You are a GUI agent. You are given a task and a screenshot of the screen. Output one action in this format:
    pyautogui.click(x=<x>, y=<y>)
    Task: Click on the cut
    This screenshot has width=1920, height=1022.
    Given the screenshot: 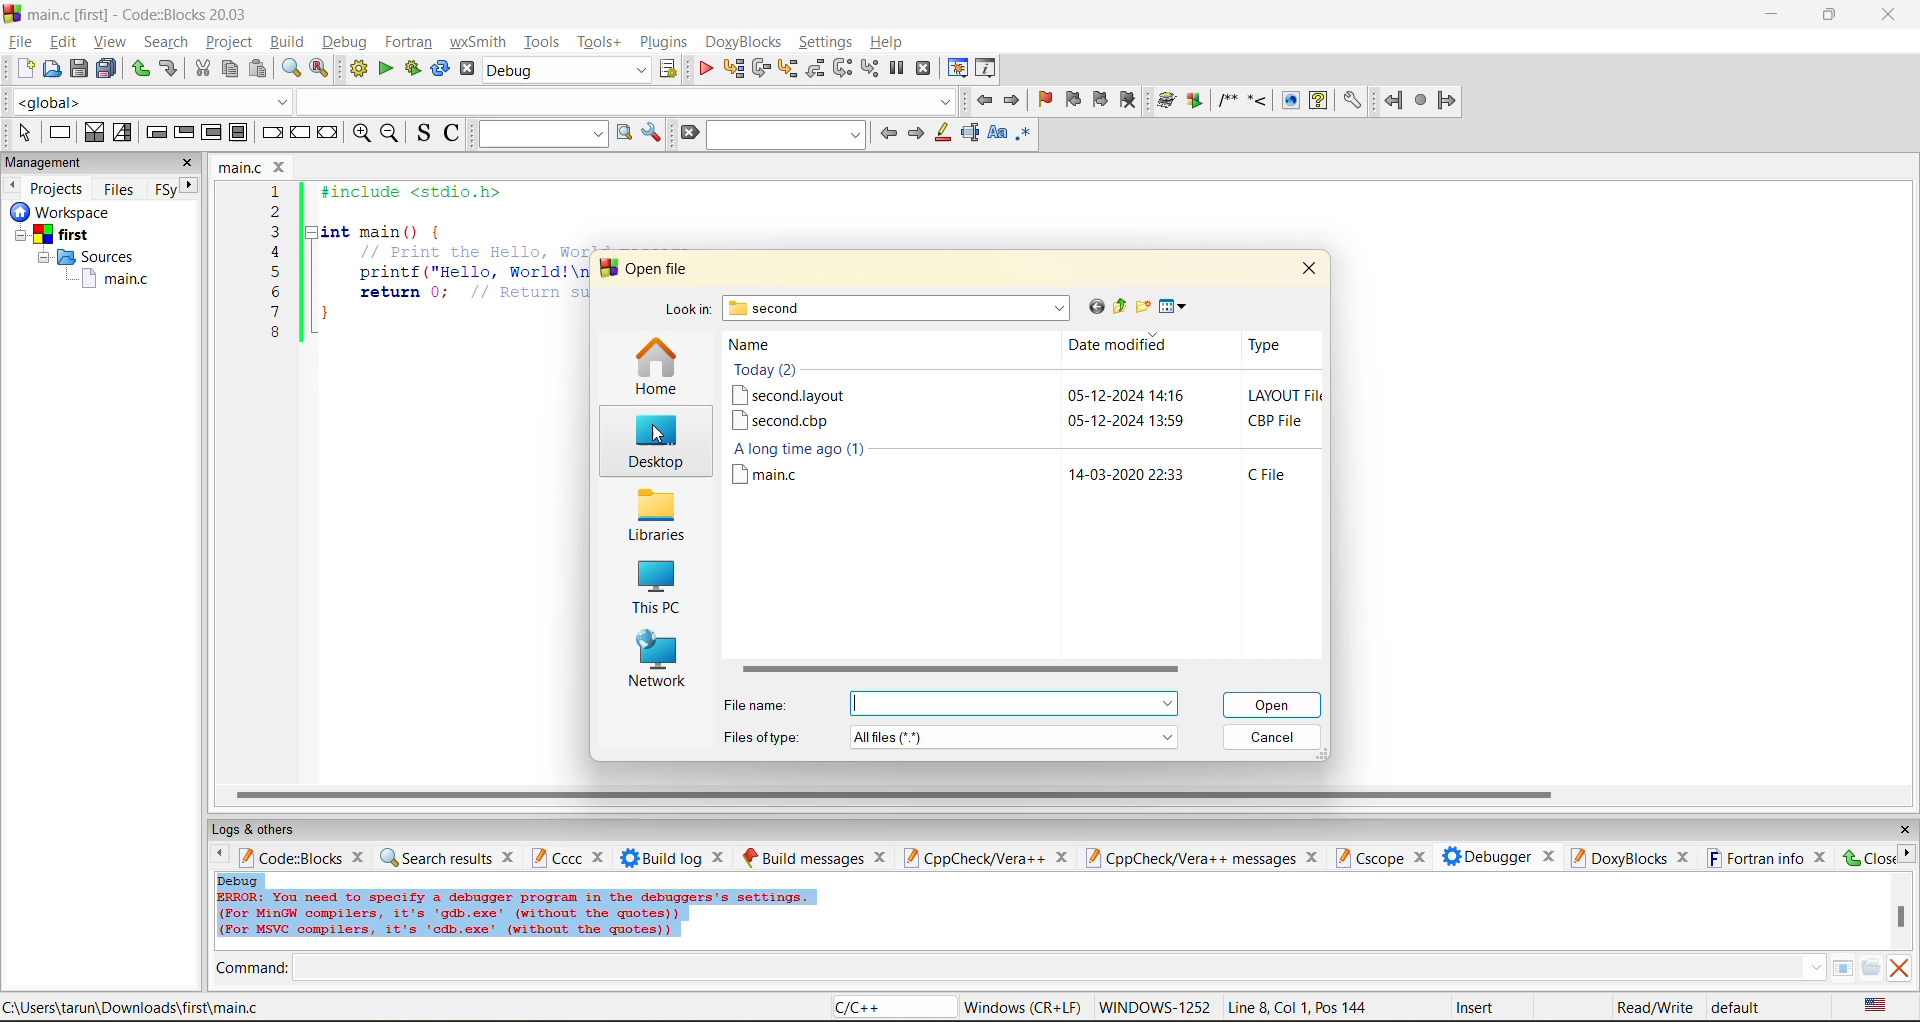 What is the action you would take?
    pyautogui.click(x=202, y=69)
    